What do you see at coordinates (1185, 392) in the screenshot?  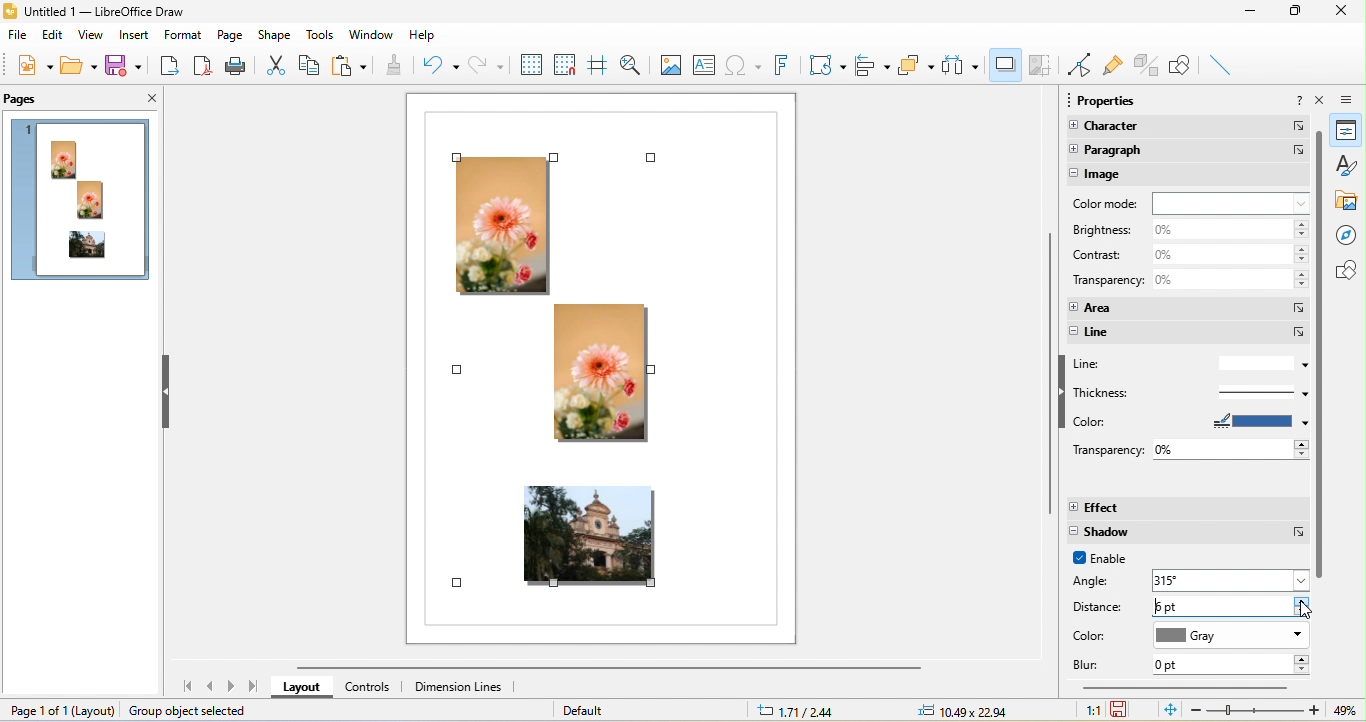 I see `thickness` at bounding box center [1185, 392].